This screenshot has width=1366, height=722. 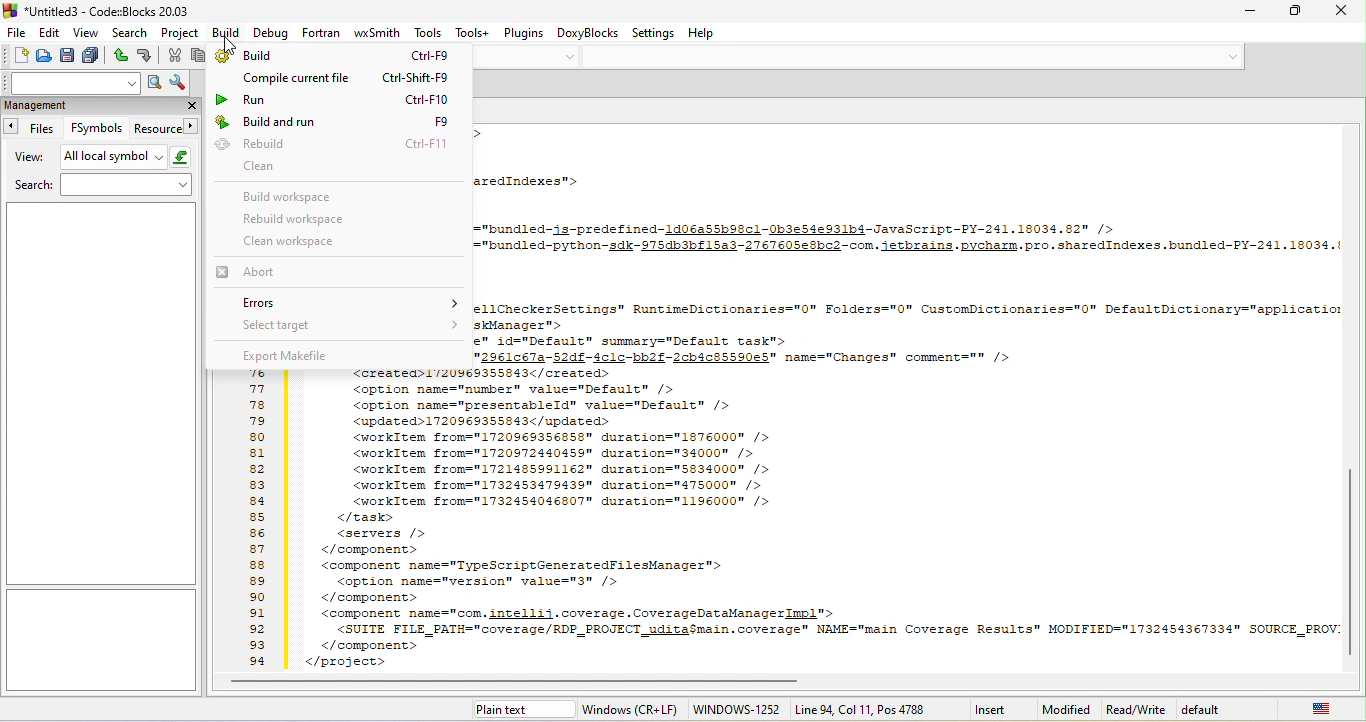 I want to click on read\write, so click(x=1134, y=708).